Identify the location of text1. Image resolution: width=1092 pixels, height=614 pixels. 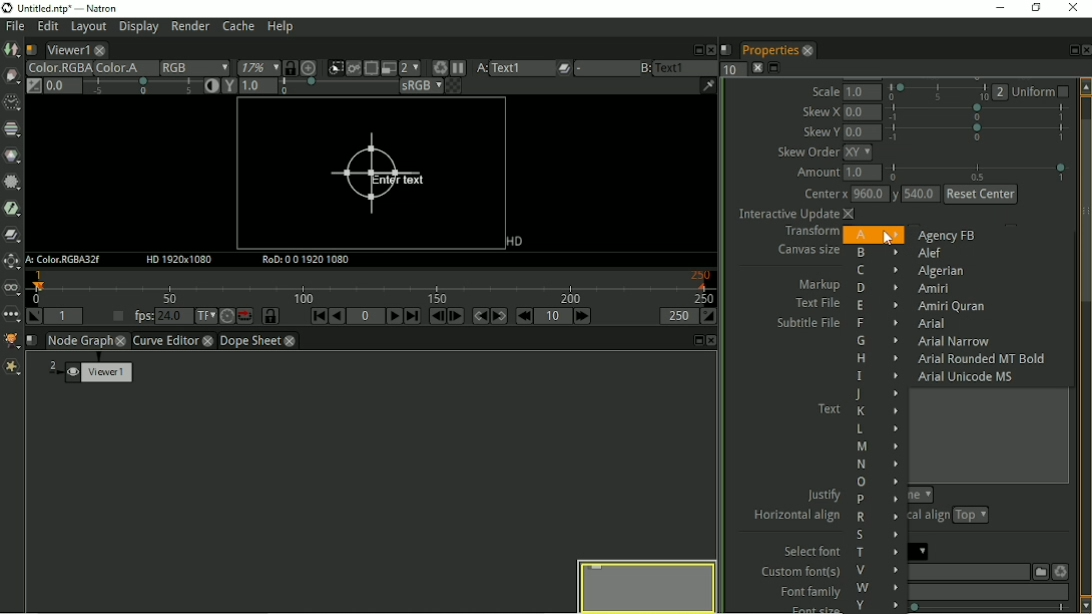
(522, 68).